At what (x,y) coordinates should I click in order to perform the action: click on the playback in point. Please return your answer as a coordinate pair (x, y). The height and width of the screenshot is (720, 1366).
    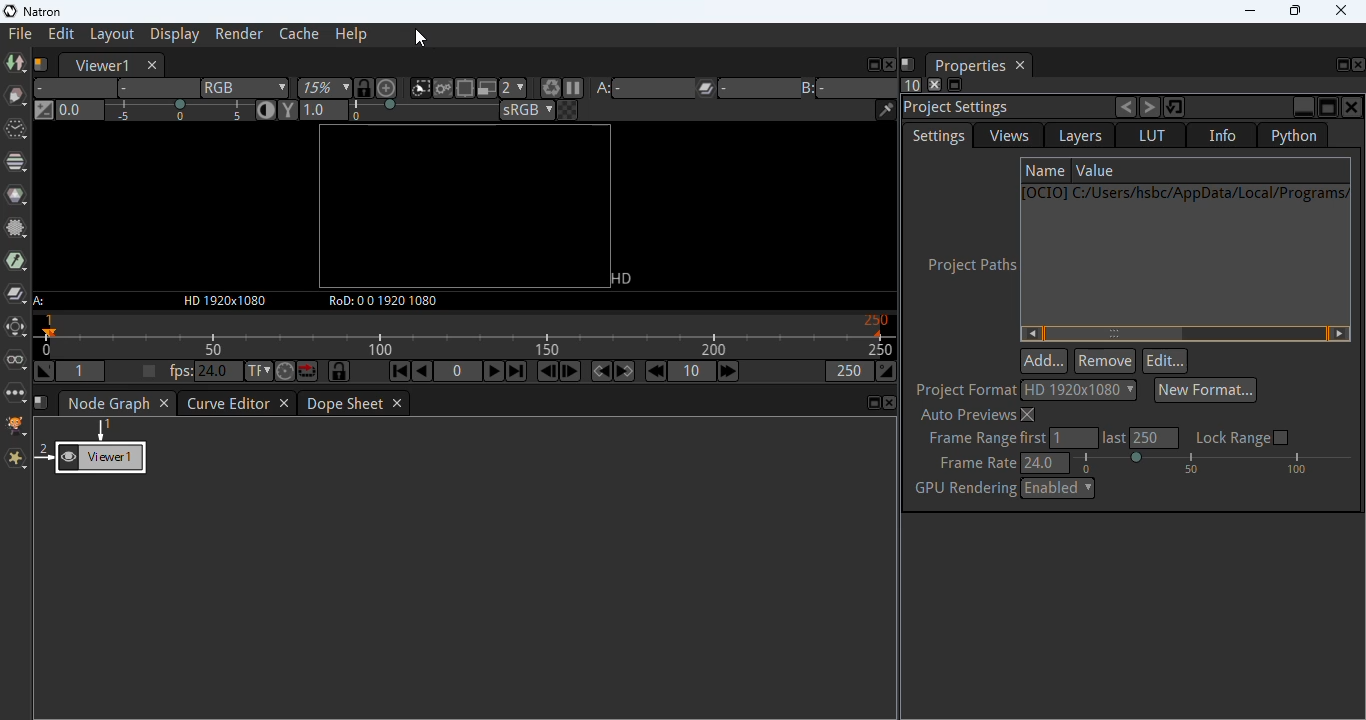
    Looking at the image, I should click on (81, 372).